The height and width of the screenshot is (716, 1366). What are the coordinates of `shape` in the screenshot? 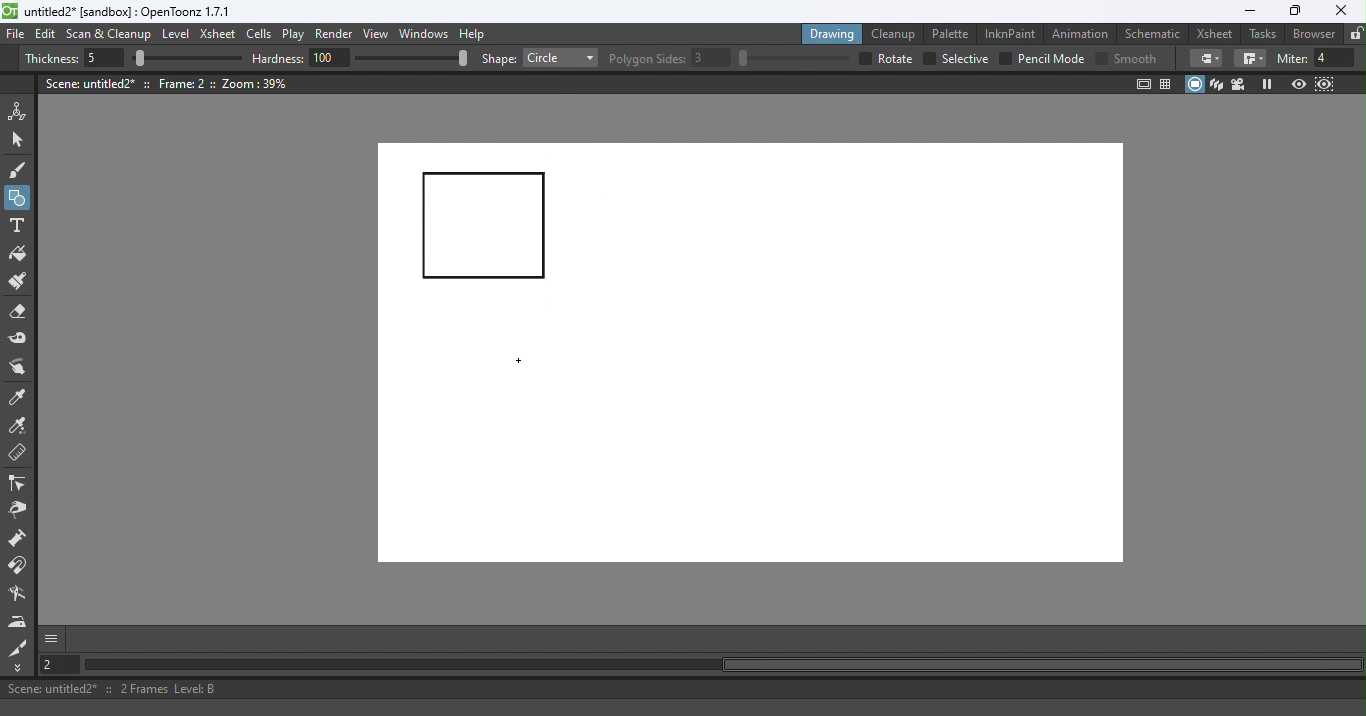 It's located at (499, 60).